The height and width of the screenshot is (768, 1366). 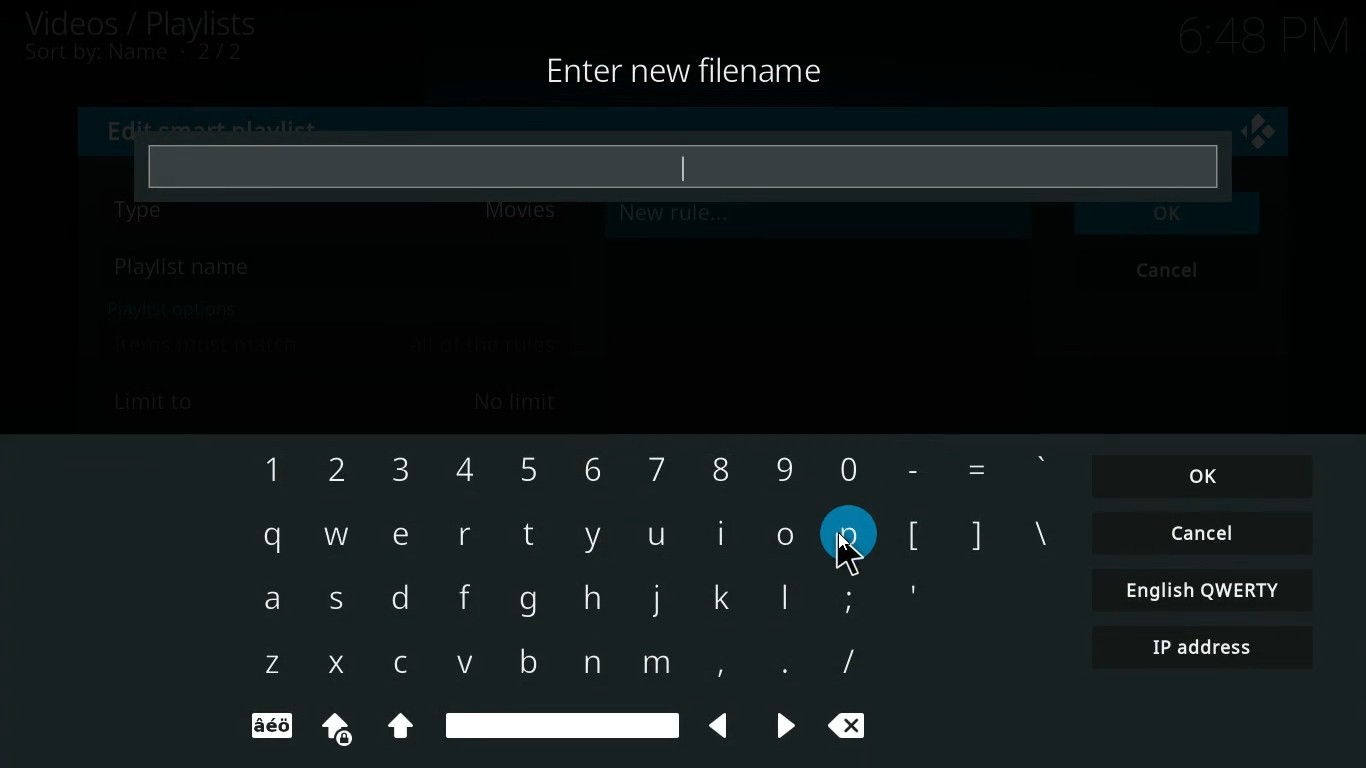 I want to click on v, so click(x=466, y=665).